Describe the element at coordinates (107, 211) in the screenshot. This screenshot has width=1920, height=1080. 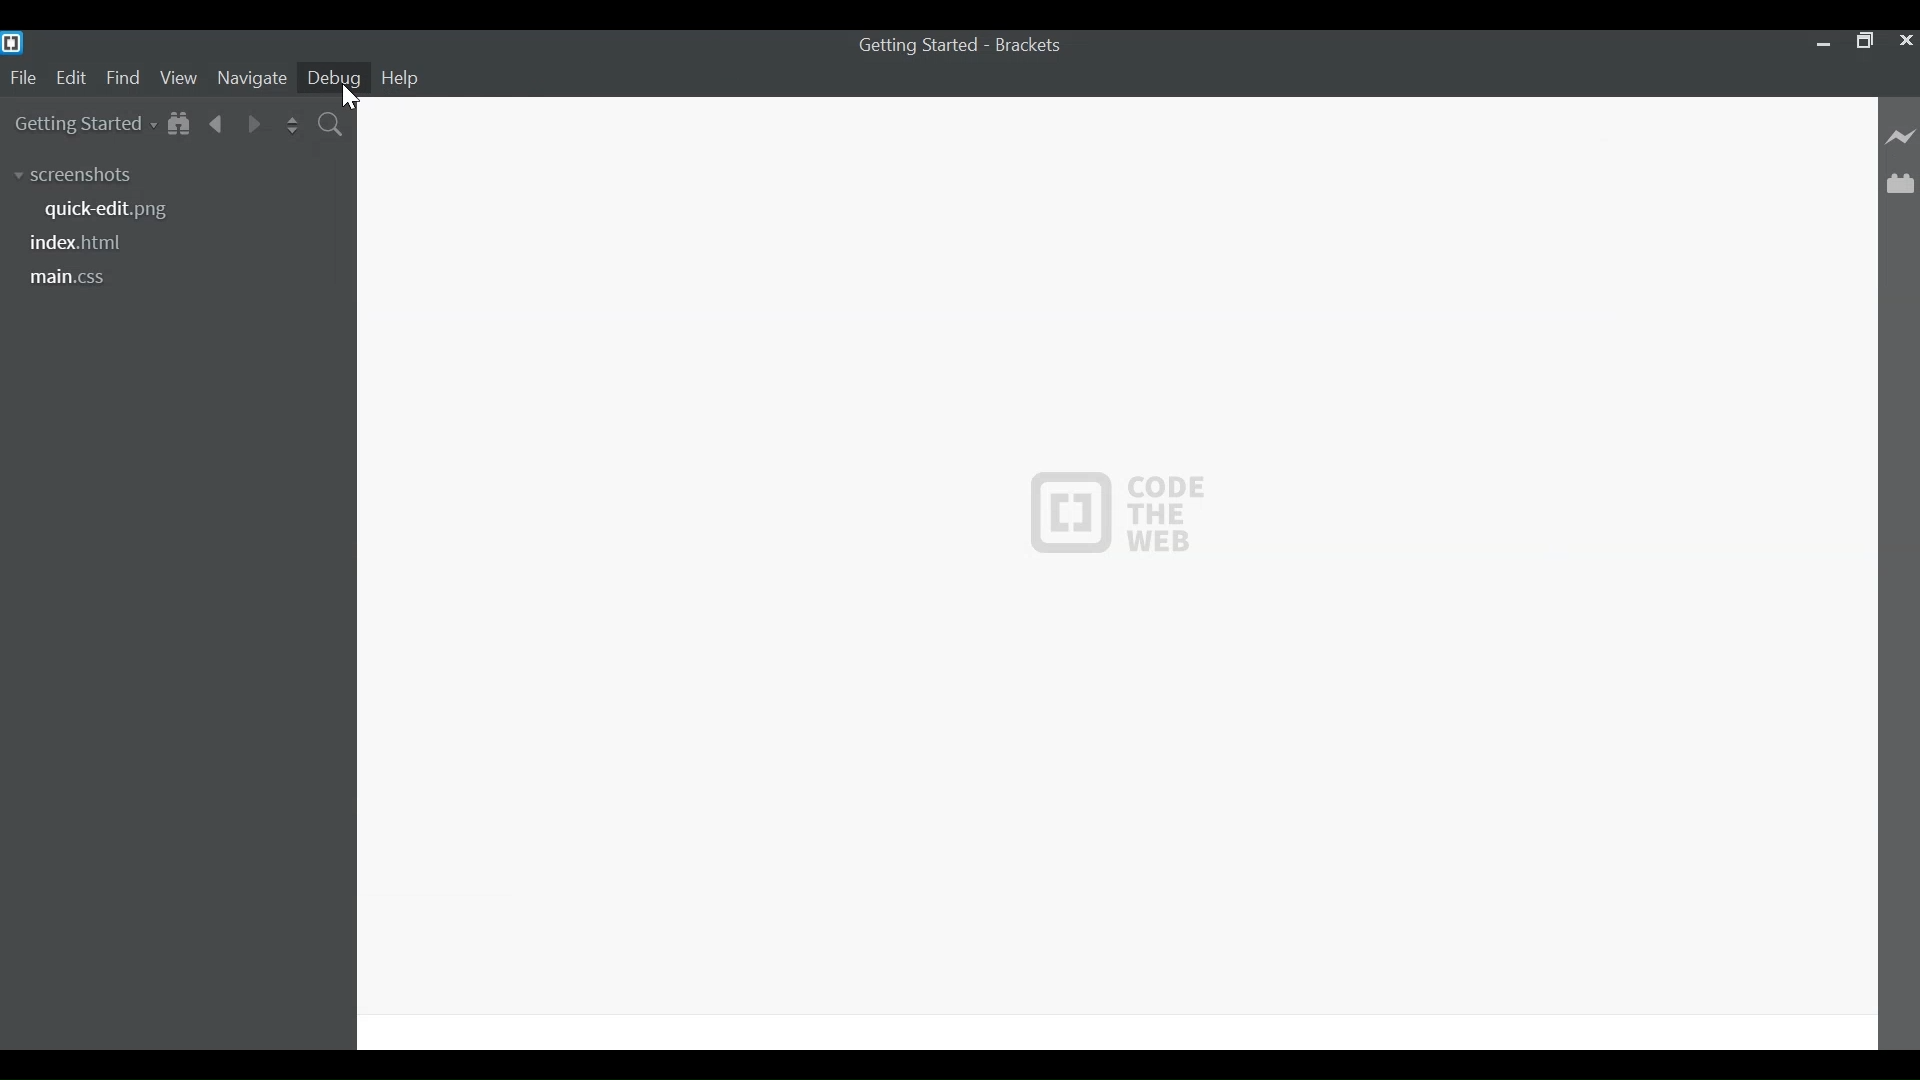
I see `quickedit.png` at that location.